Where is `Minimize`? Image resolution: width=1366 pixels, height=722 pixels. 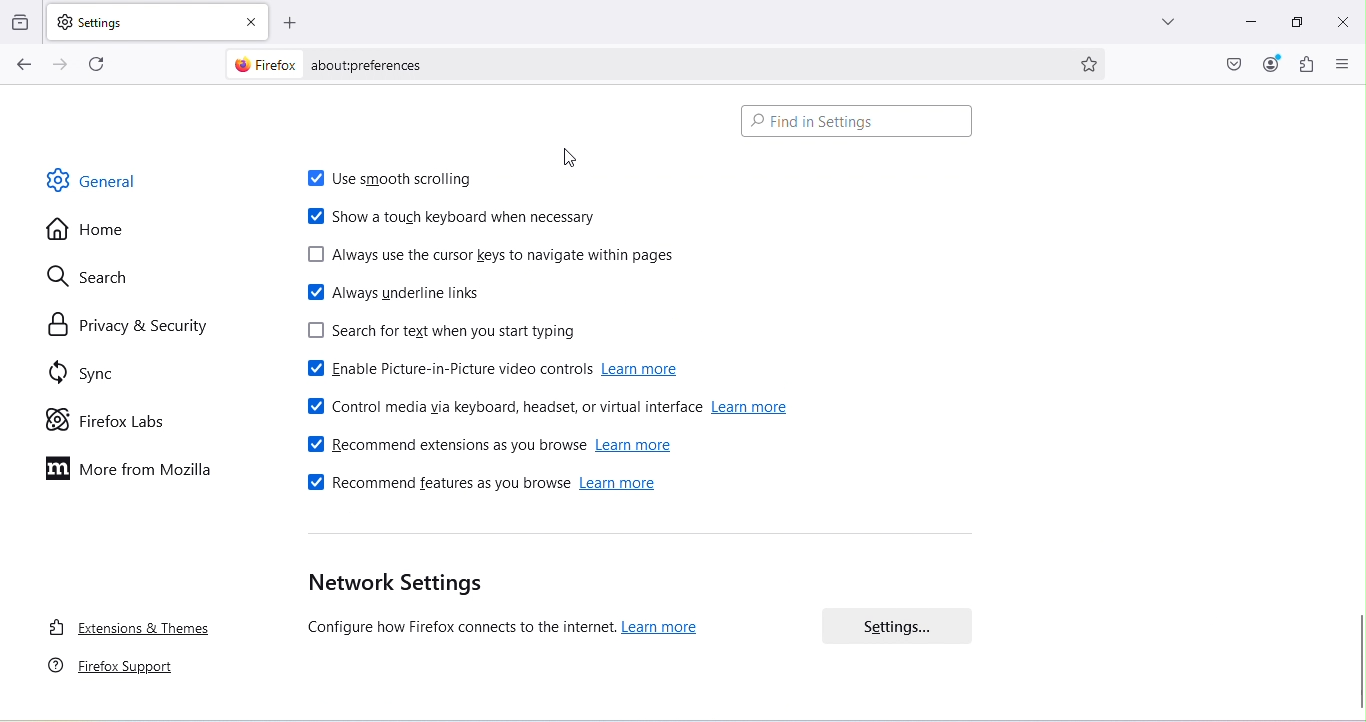
Minimize is located at coordinates (1250, 24).